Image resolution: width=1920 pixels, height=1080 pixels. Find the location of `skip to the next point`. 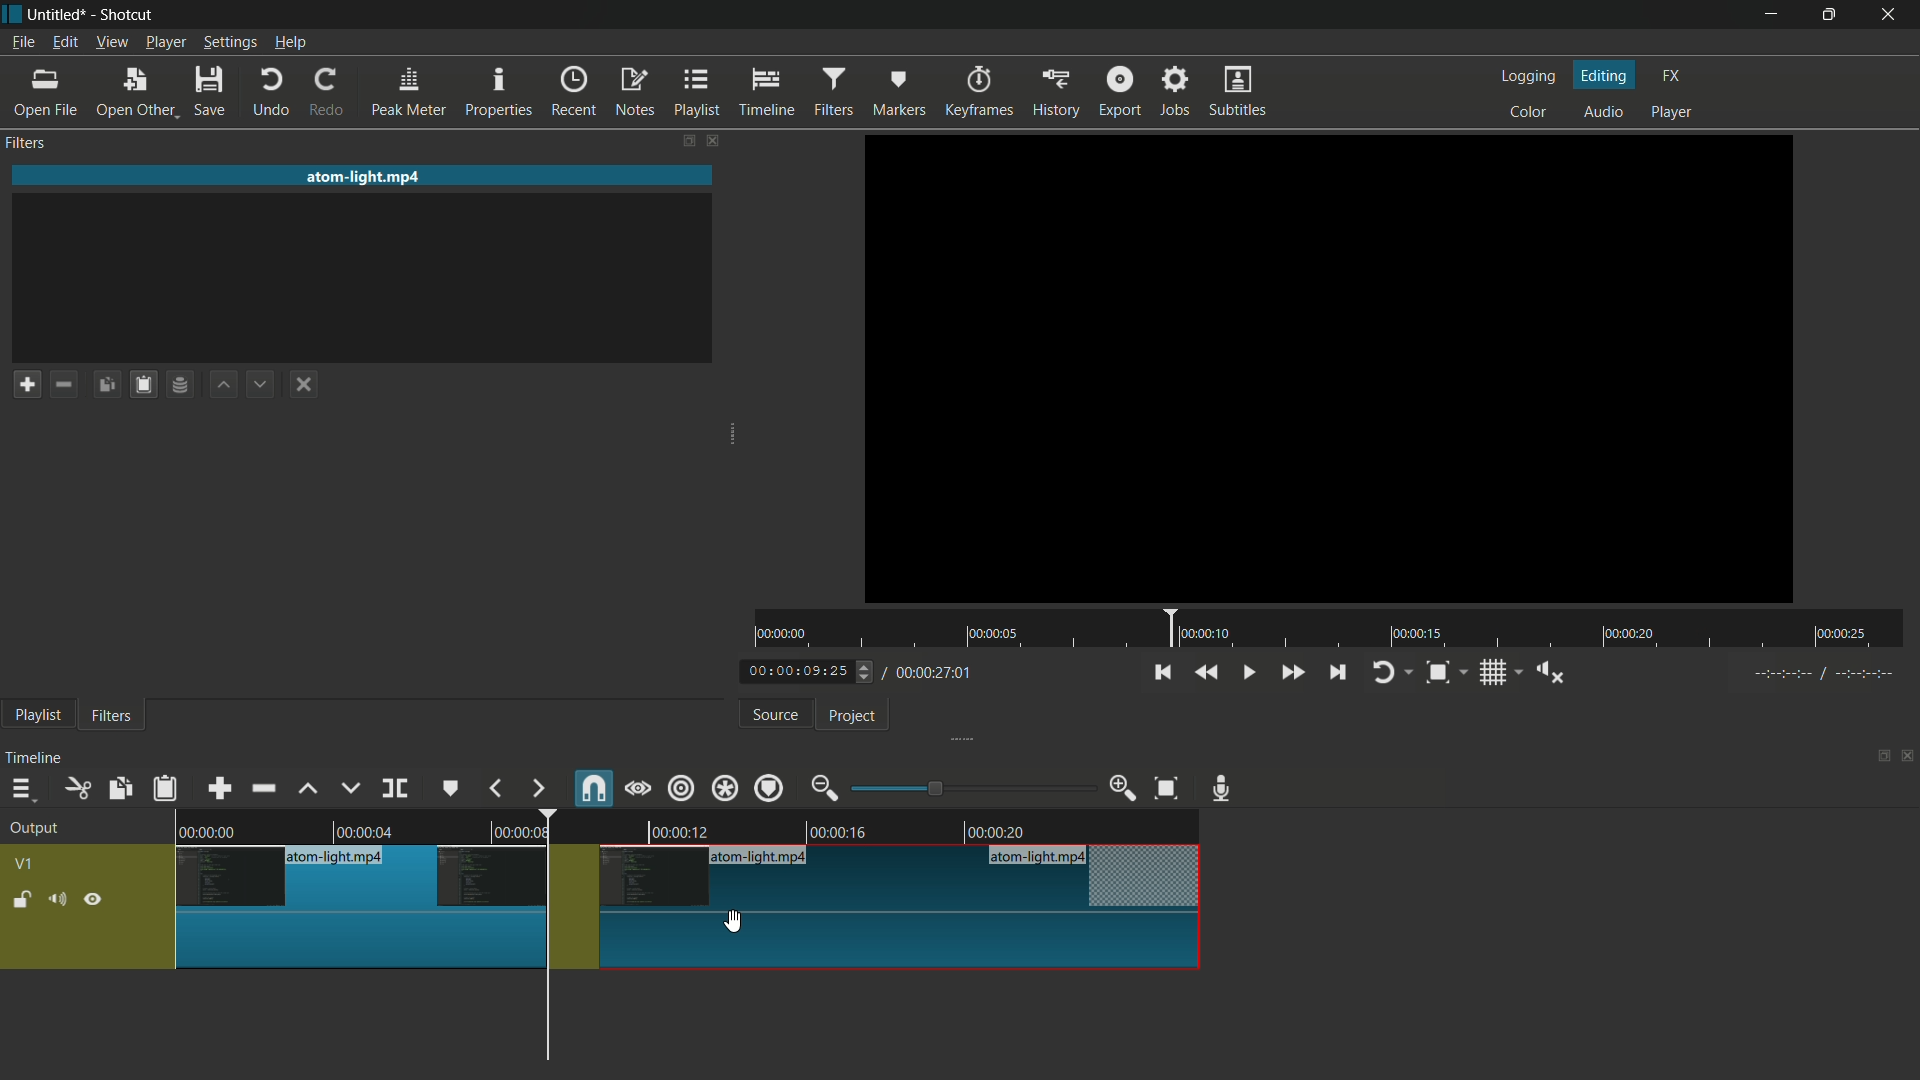

skip to the next point is located at coordinates (1340, 674).